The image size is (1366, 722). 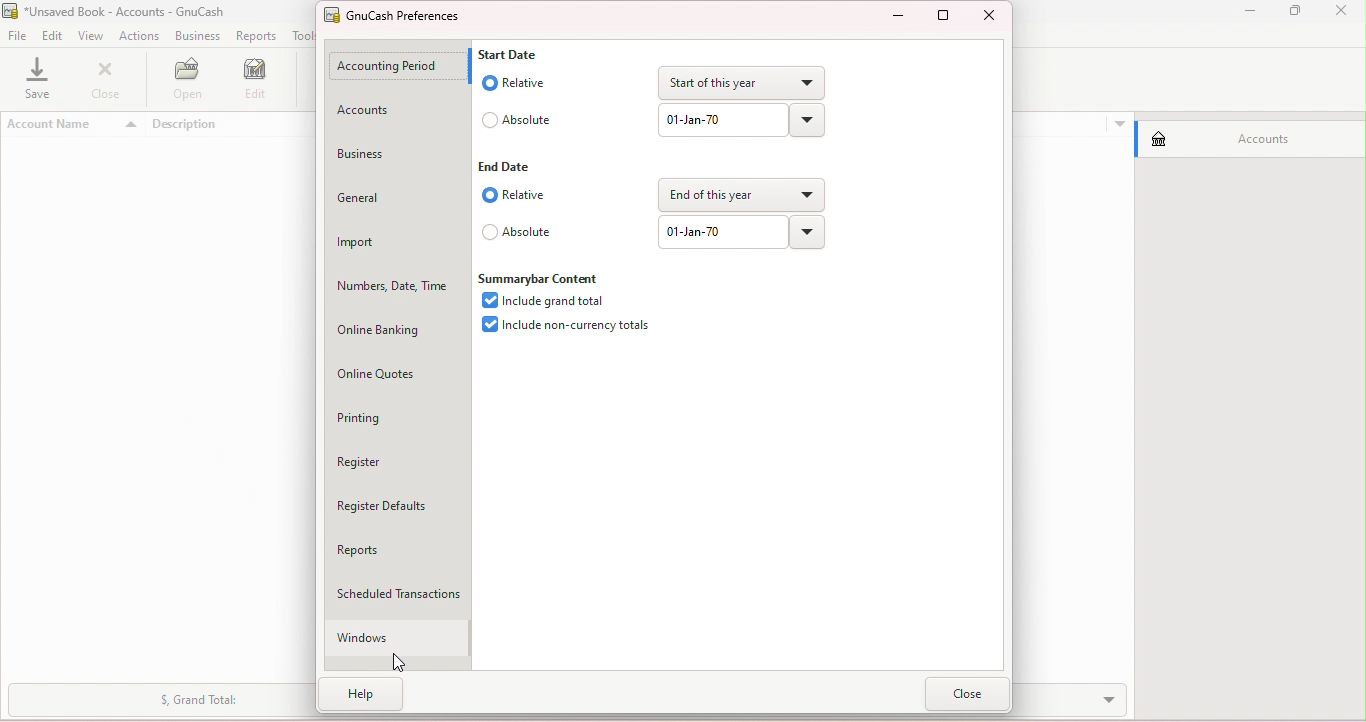 I want to click on Numbers, Date, Time, so click(x=392, y=279).